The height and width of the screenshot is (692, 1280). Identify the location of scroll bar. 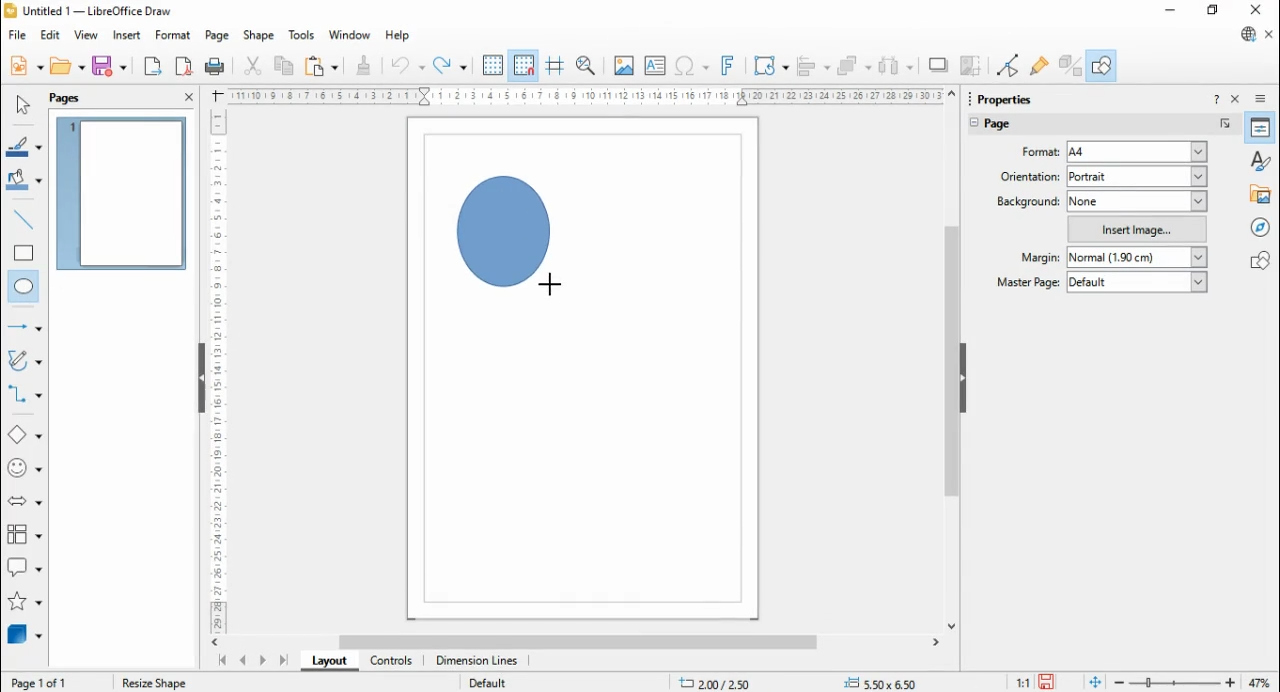
(582, 642).